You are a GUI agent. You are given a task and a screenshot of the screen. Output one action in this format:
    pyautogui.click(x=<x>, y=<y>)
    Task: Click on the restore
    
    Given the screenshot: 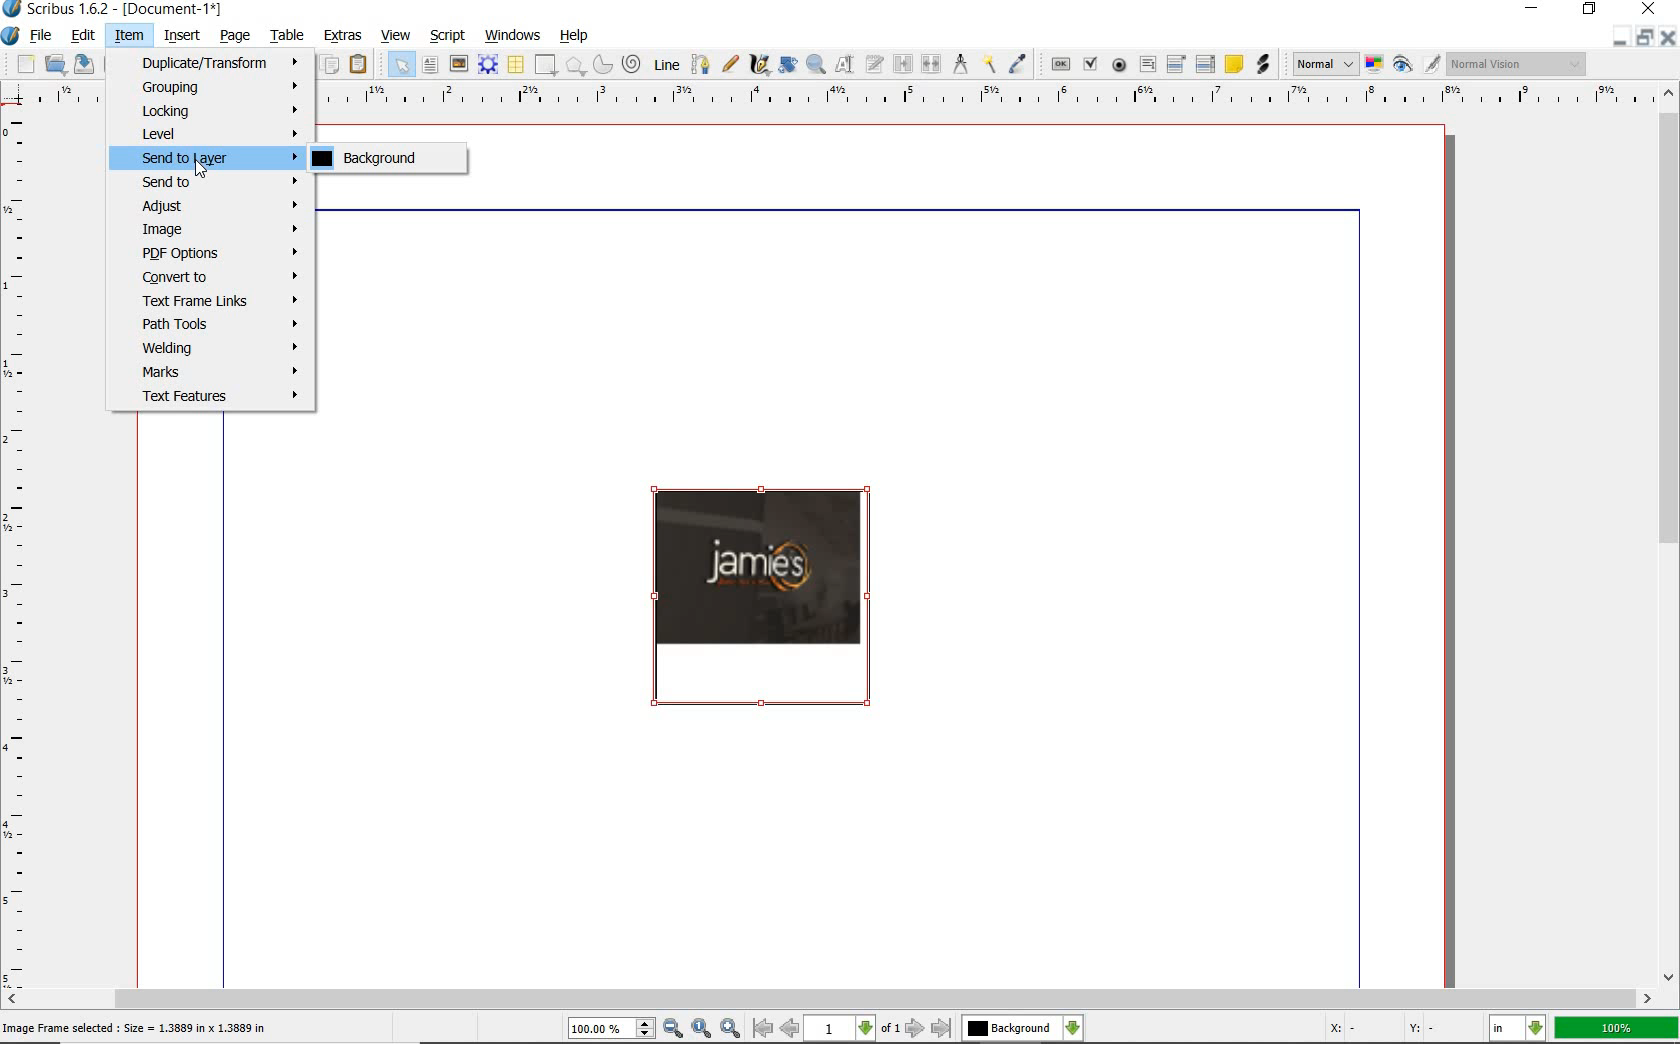 What is the action you would take?
    pyautogui.click(x=1592, y=10)
    